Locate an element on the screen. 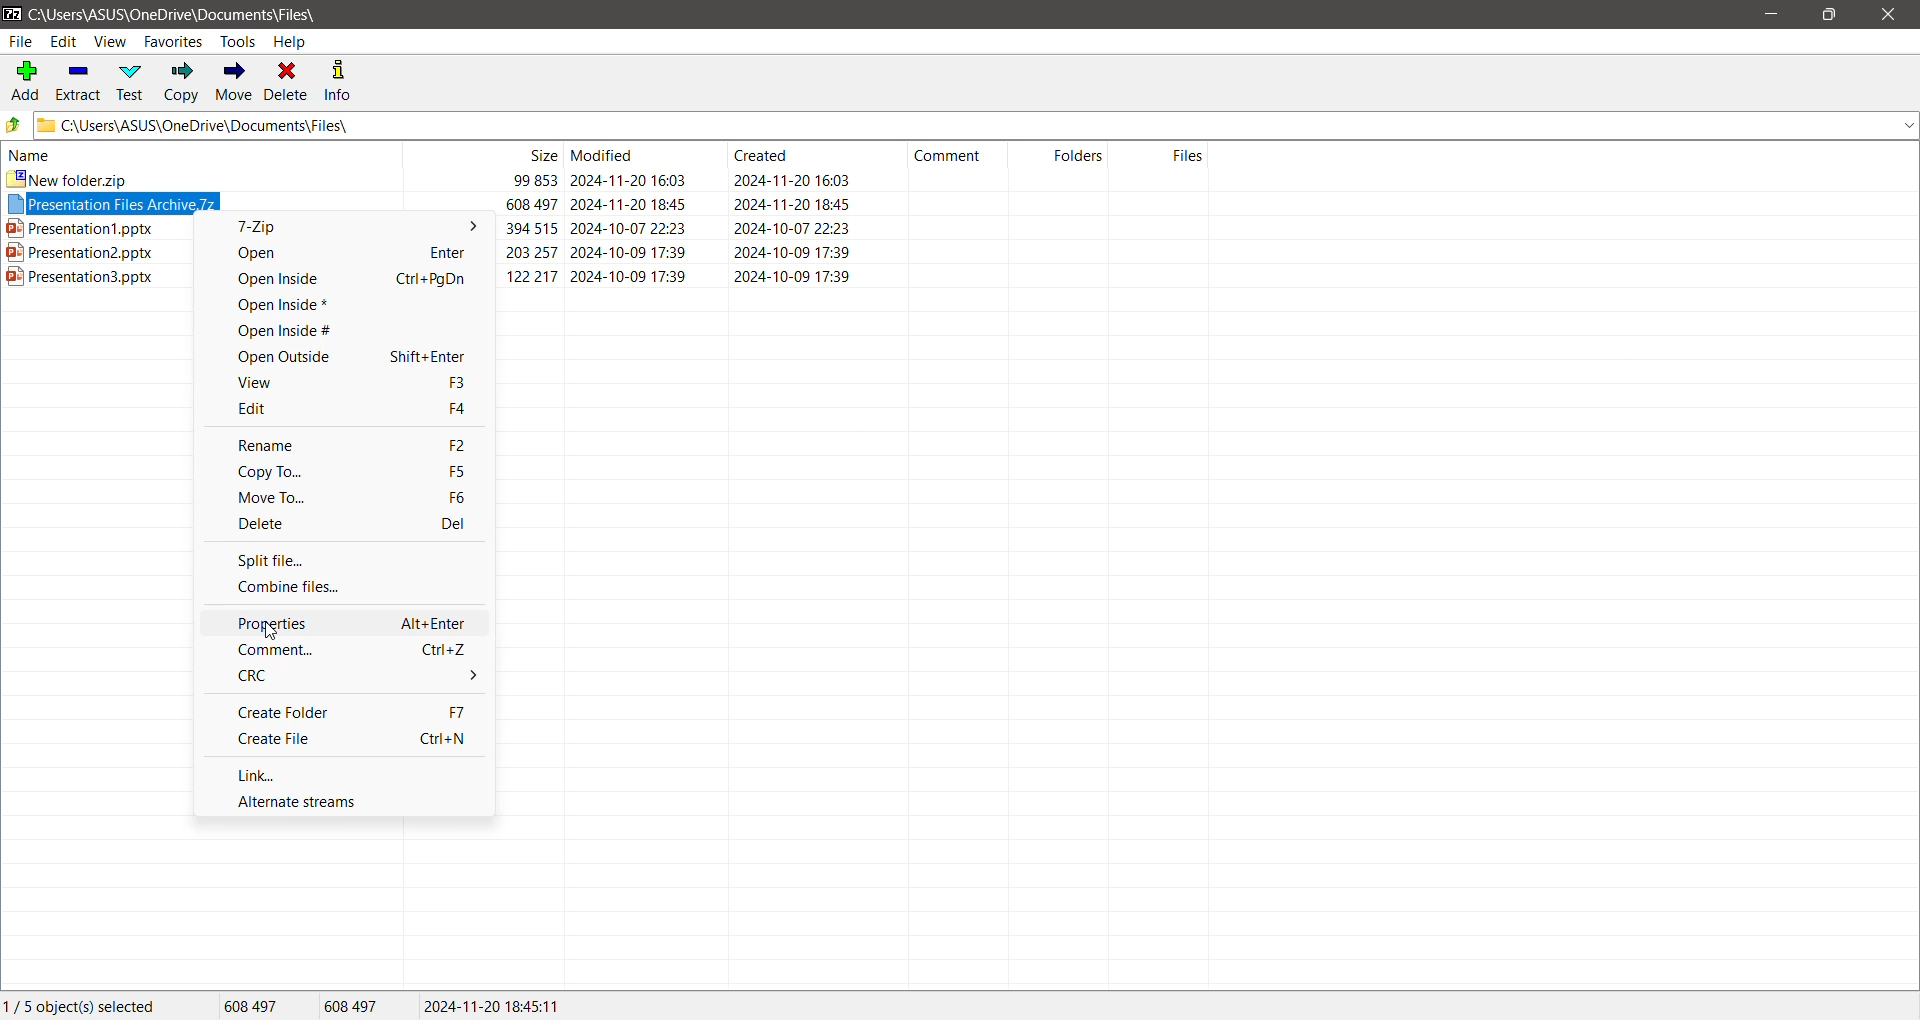  Del is located at coordinates (452, 525).